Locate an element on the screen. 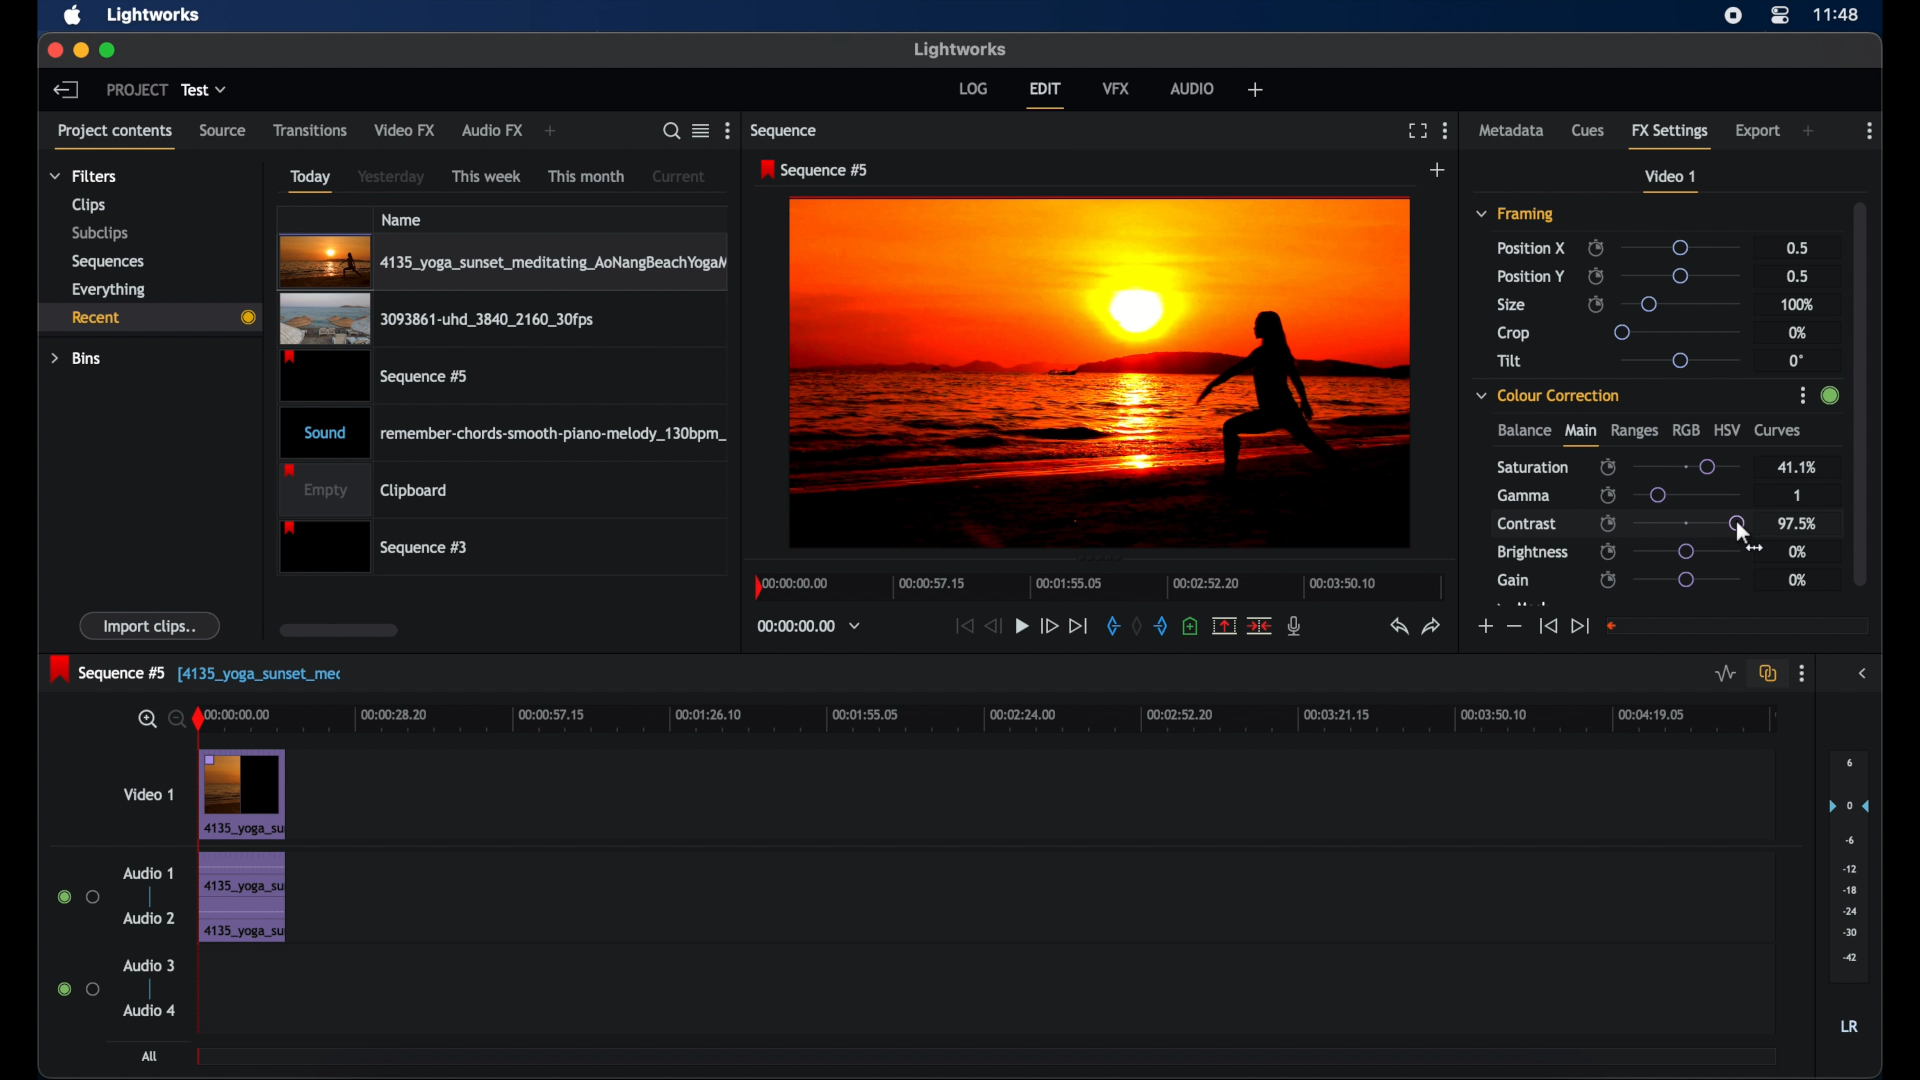 The image size is (1920, 1080). cues is located at coordinates (1589, 131).